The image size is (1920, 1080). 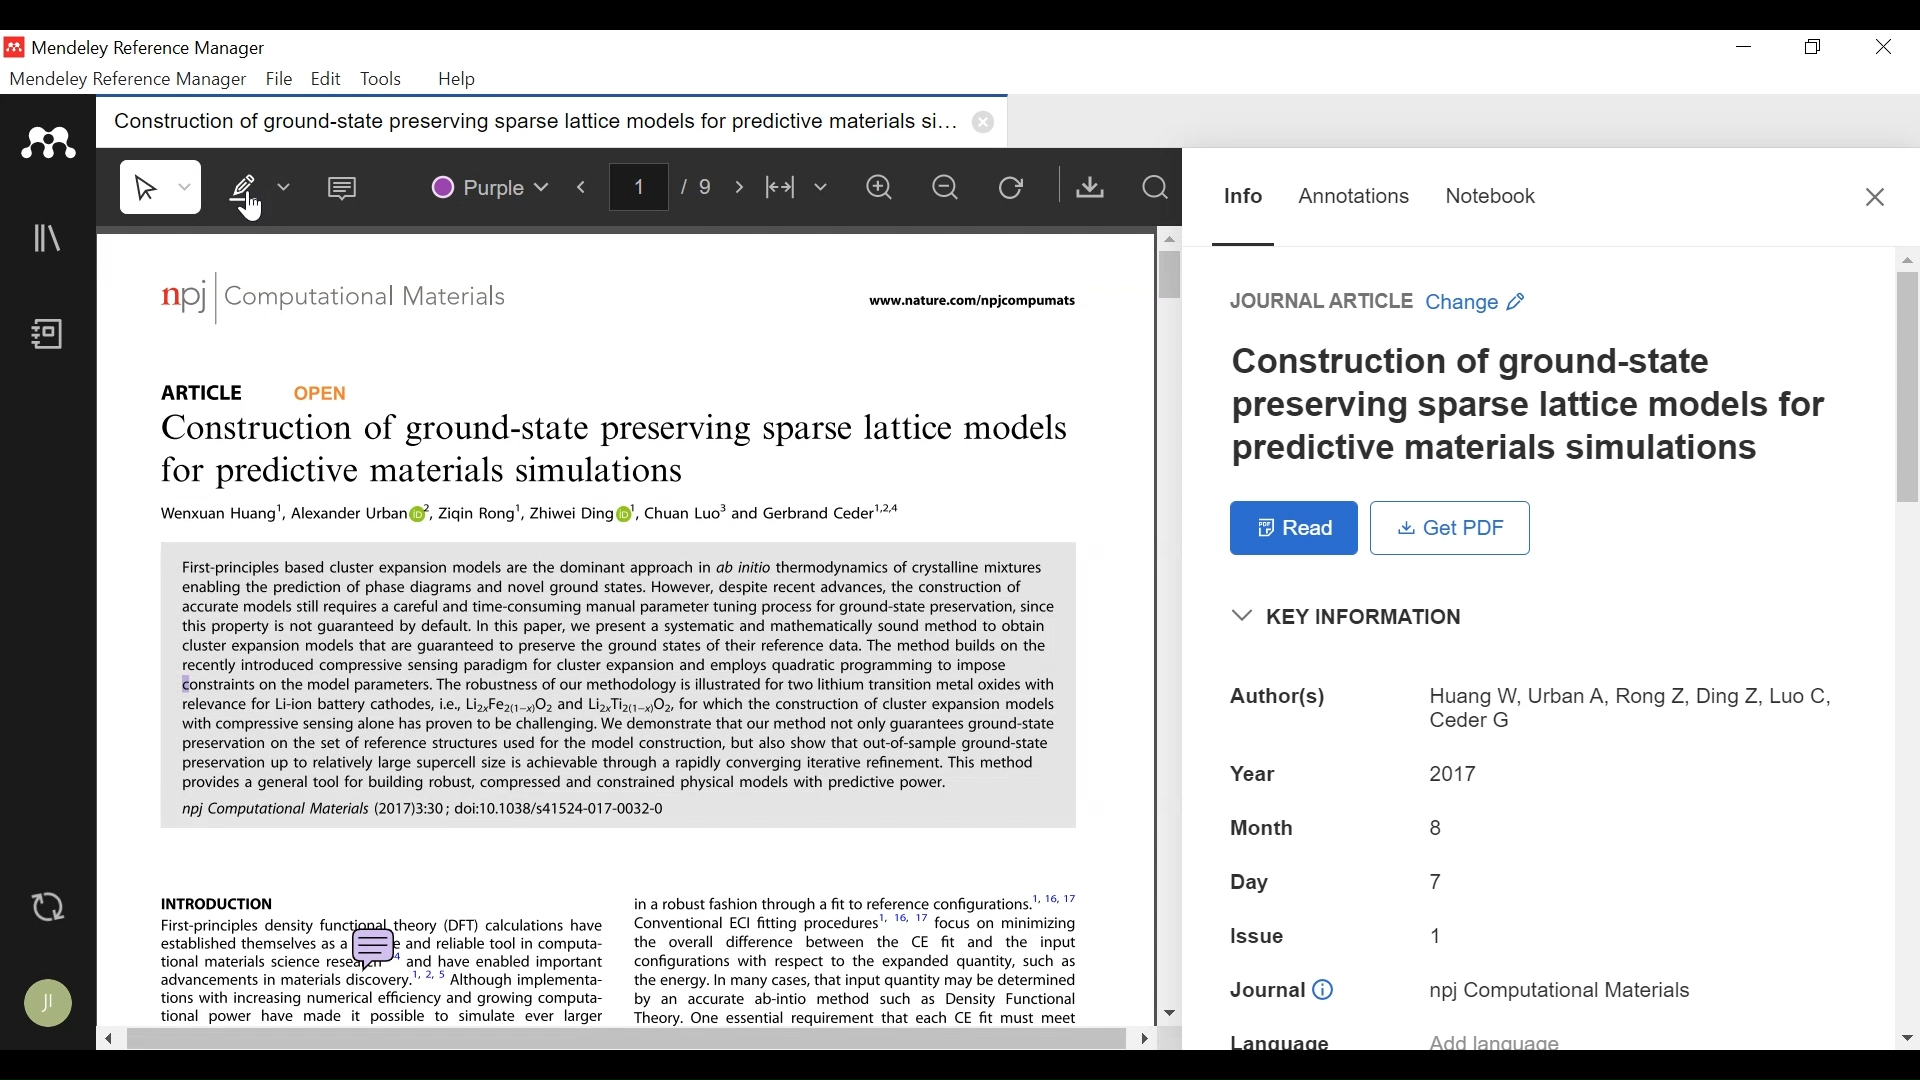 What do you see at coordinates (218, 901) in the screenshot?
I see `PDF Context` at bounding box center [218, 901].